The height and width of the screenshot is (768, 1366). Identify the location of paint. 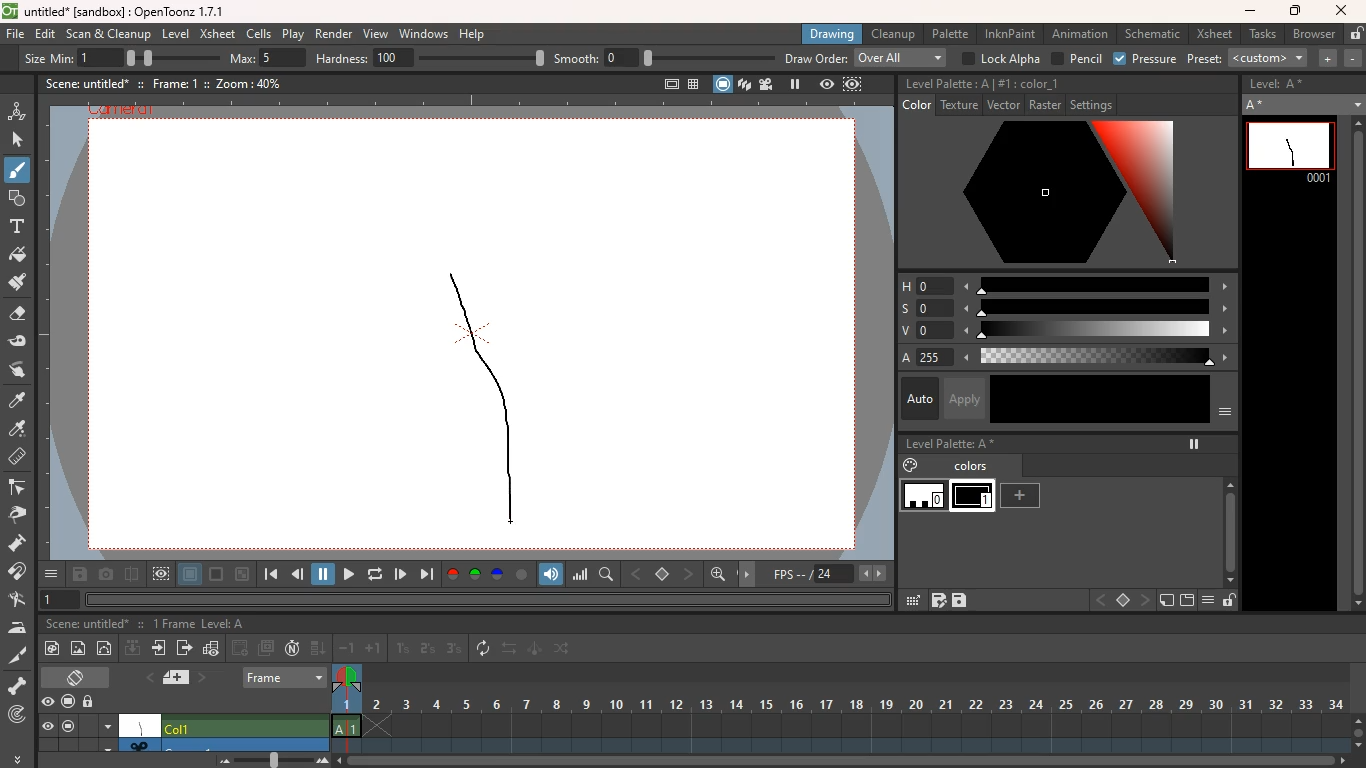
(19, 286).